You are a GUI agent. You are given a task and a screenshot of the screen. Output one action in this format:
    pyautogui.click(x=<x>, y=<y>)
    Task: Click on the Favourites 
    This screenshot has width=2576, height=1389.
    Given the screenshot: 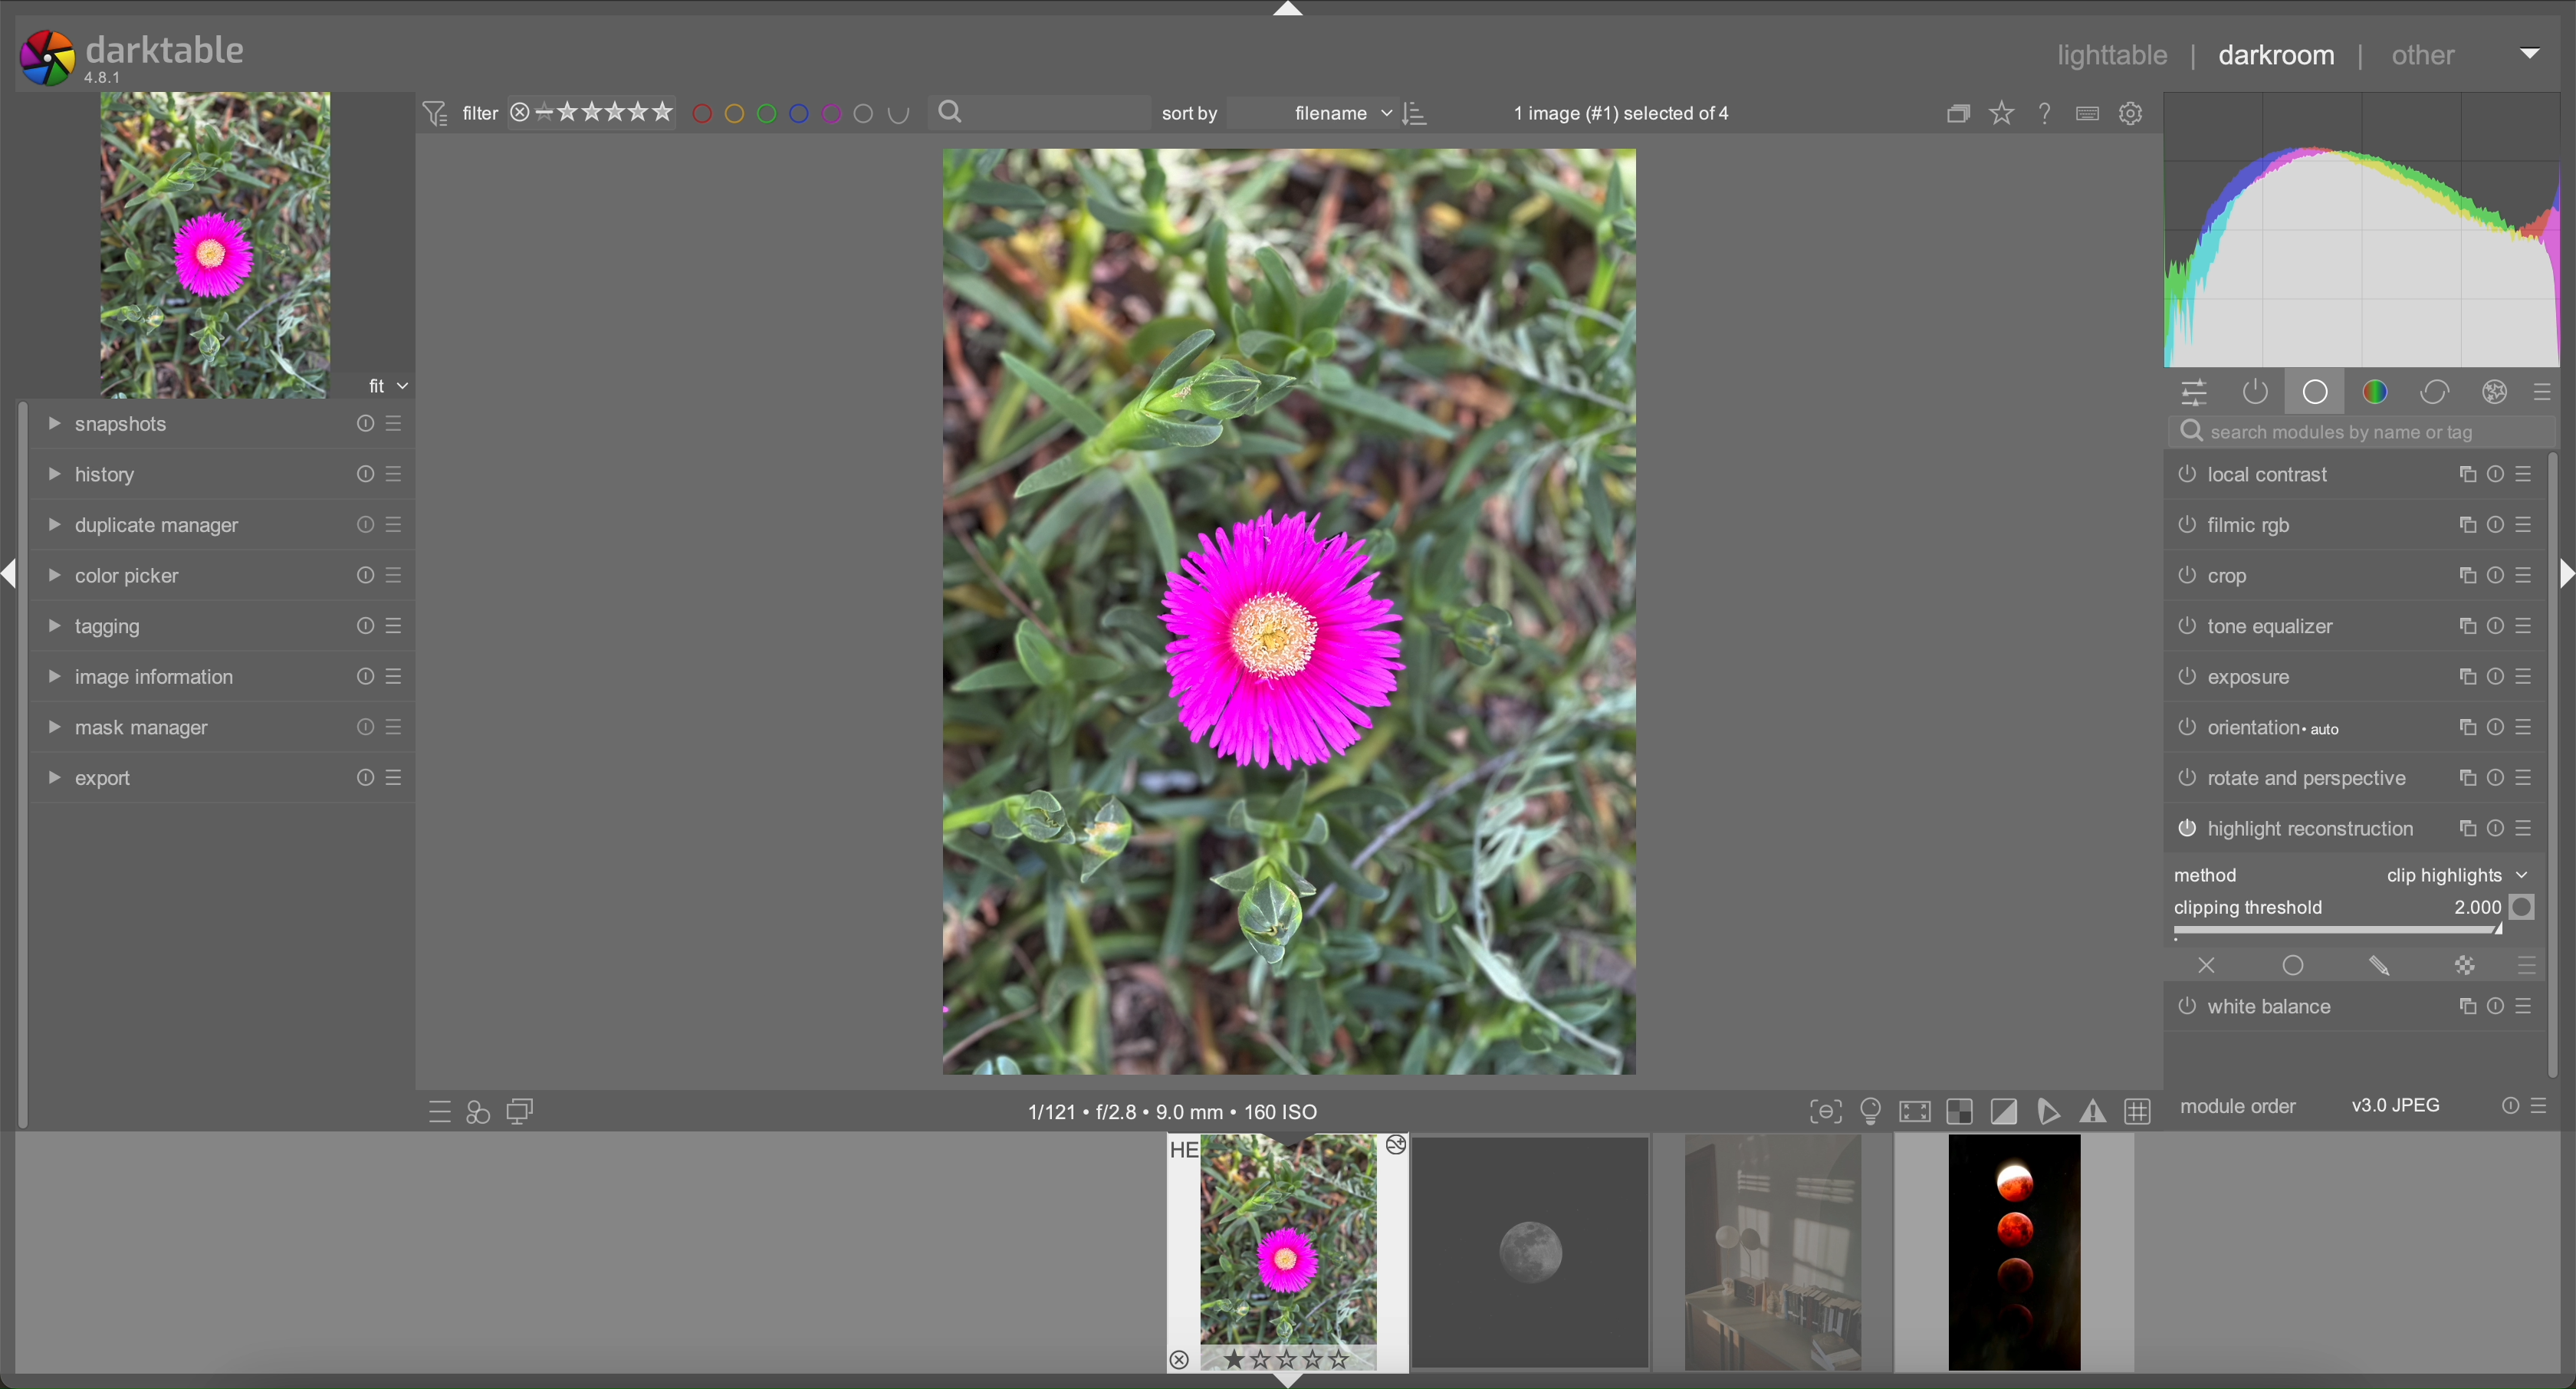 What is the action you would take?
    pyautogui.click(x=2002, y=116)
    